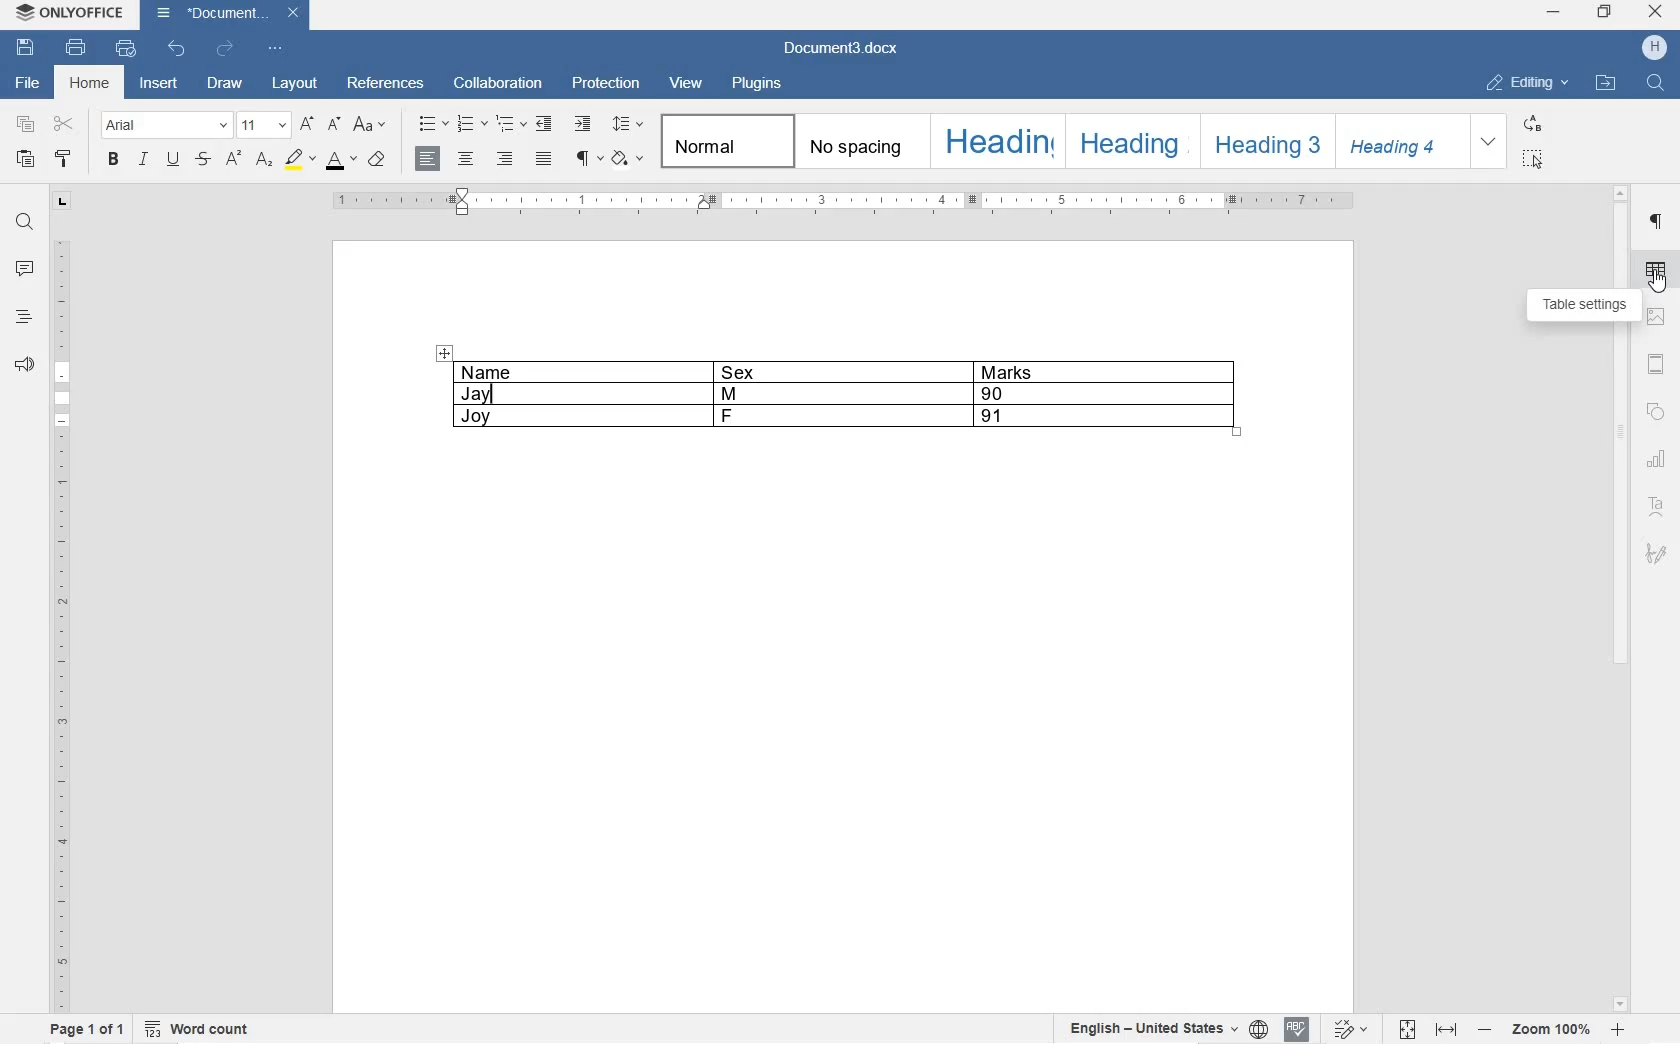 The image size is (1680, 1044). What do you see at coordinates (1580, 306) in the screenshot?
I see `TABLE SETTINGS` at bounding box center [1580, 306].